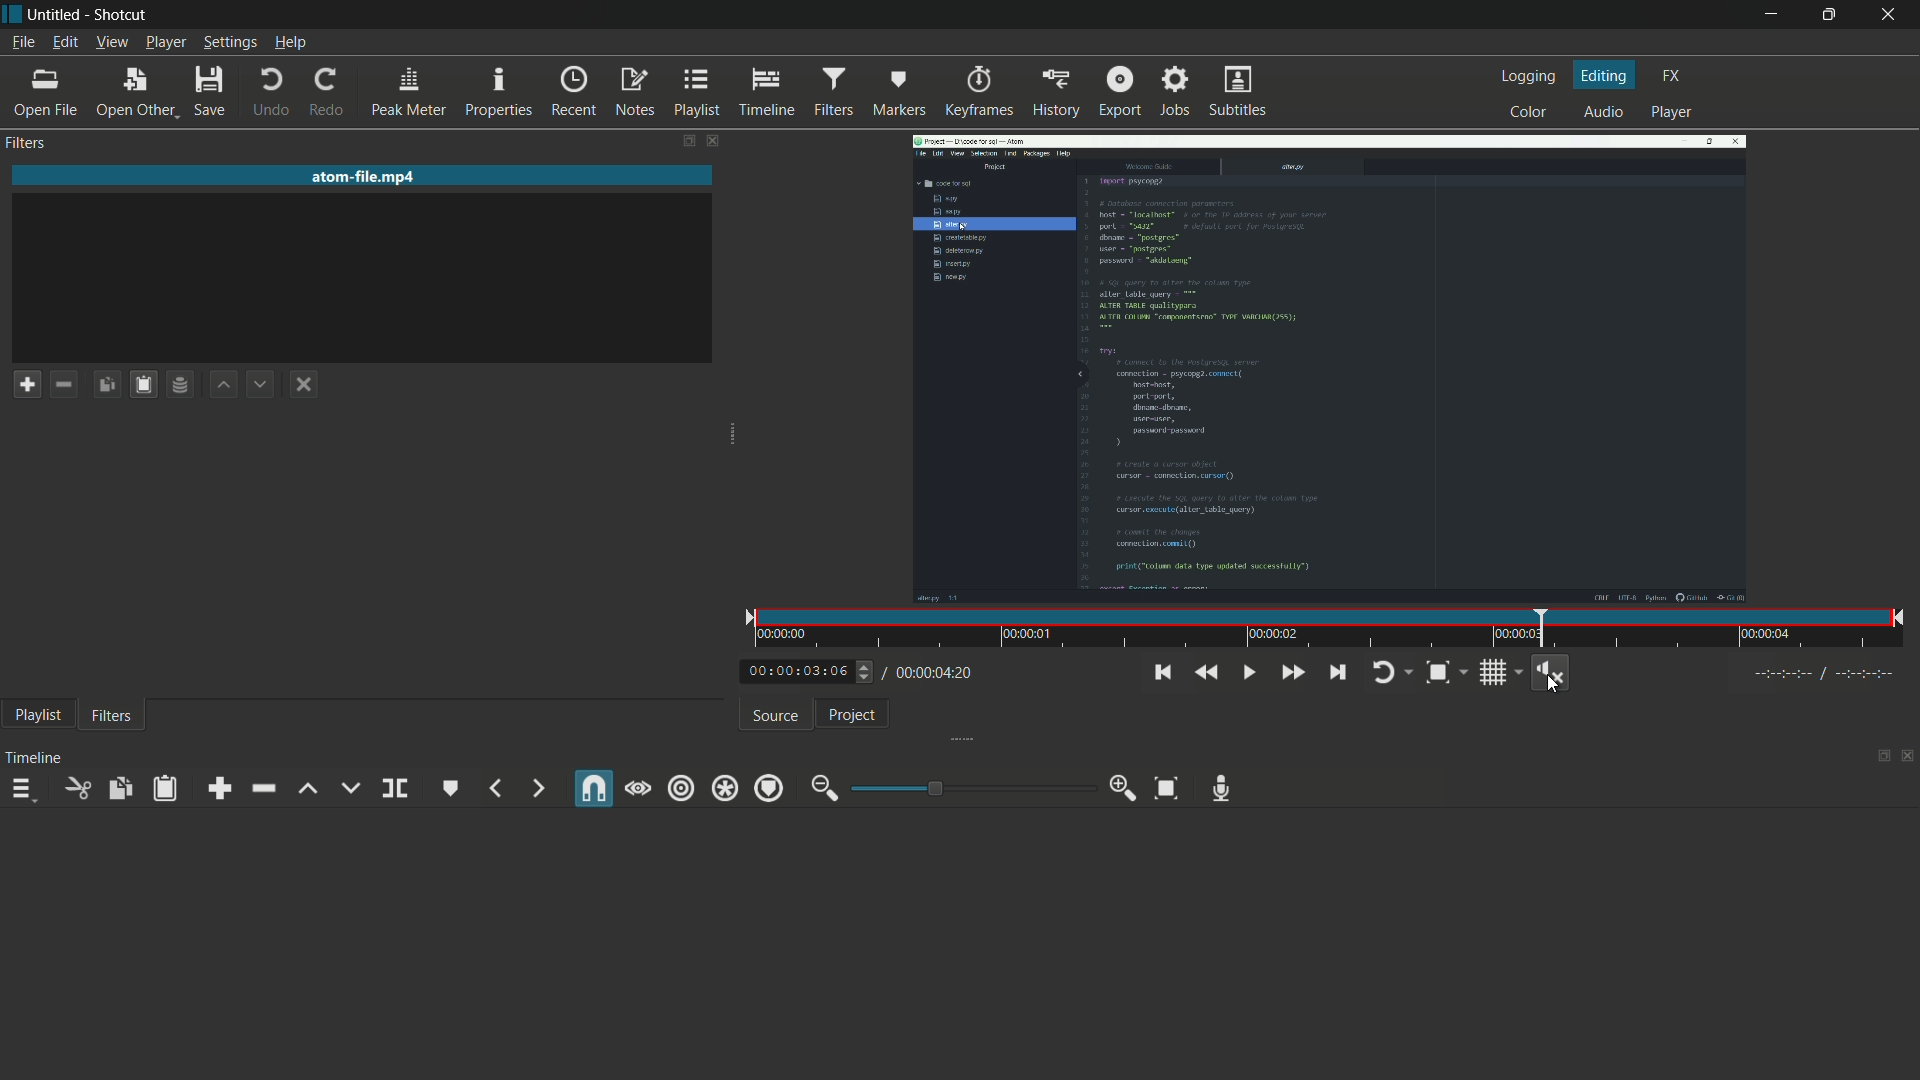 The width and height of the screenshot is (1920, 1080). What do you see at coordinates (1496, 673) in the screenshot?
I see `toggle grid` at bounding box center [1496, 673].